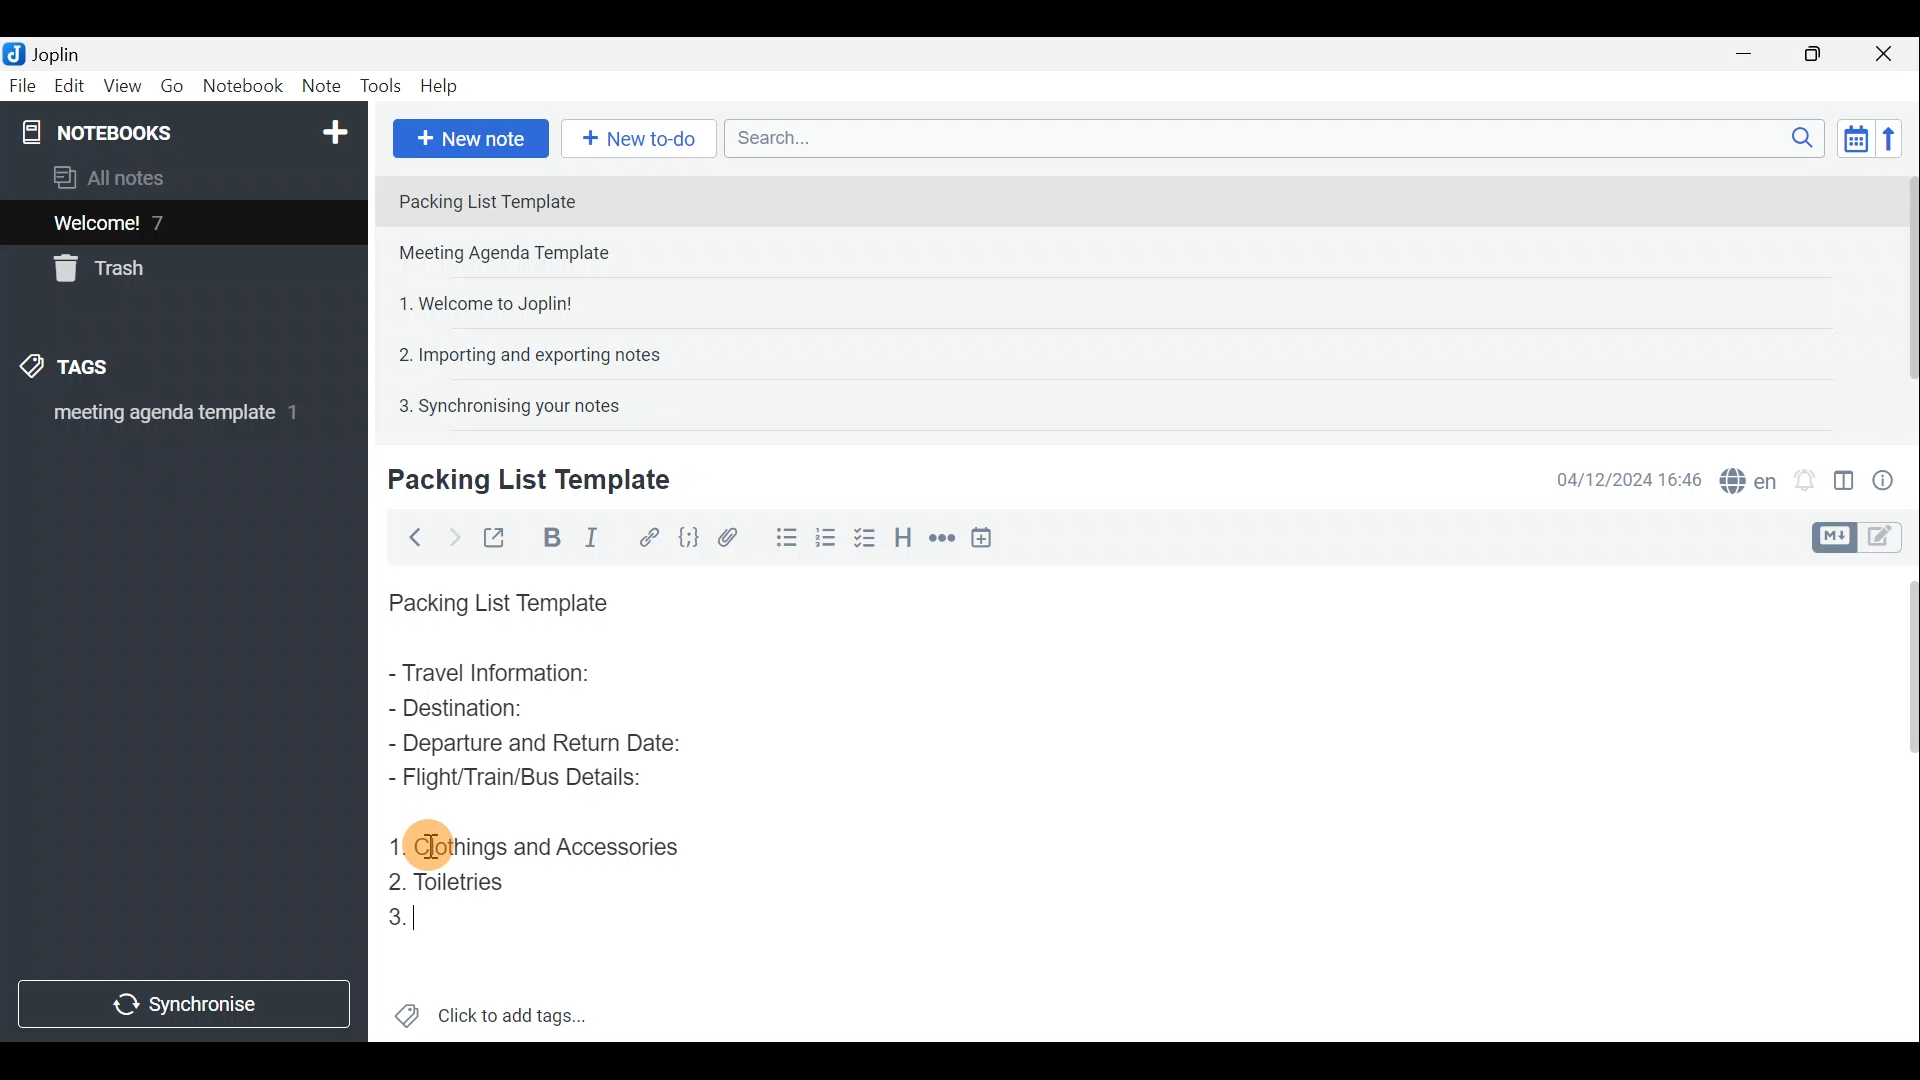 The height and width of the screenshot is (1080, 1920). I want to click on cursor, so click(432, 846).